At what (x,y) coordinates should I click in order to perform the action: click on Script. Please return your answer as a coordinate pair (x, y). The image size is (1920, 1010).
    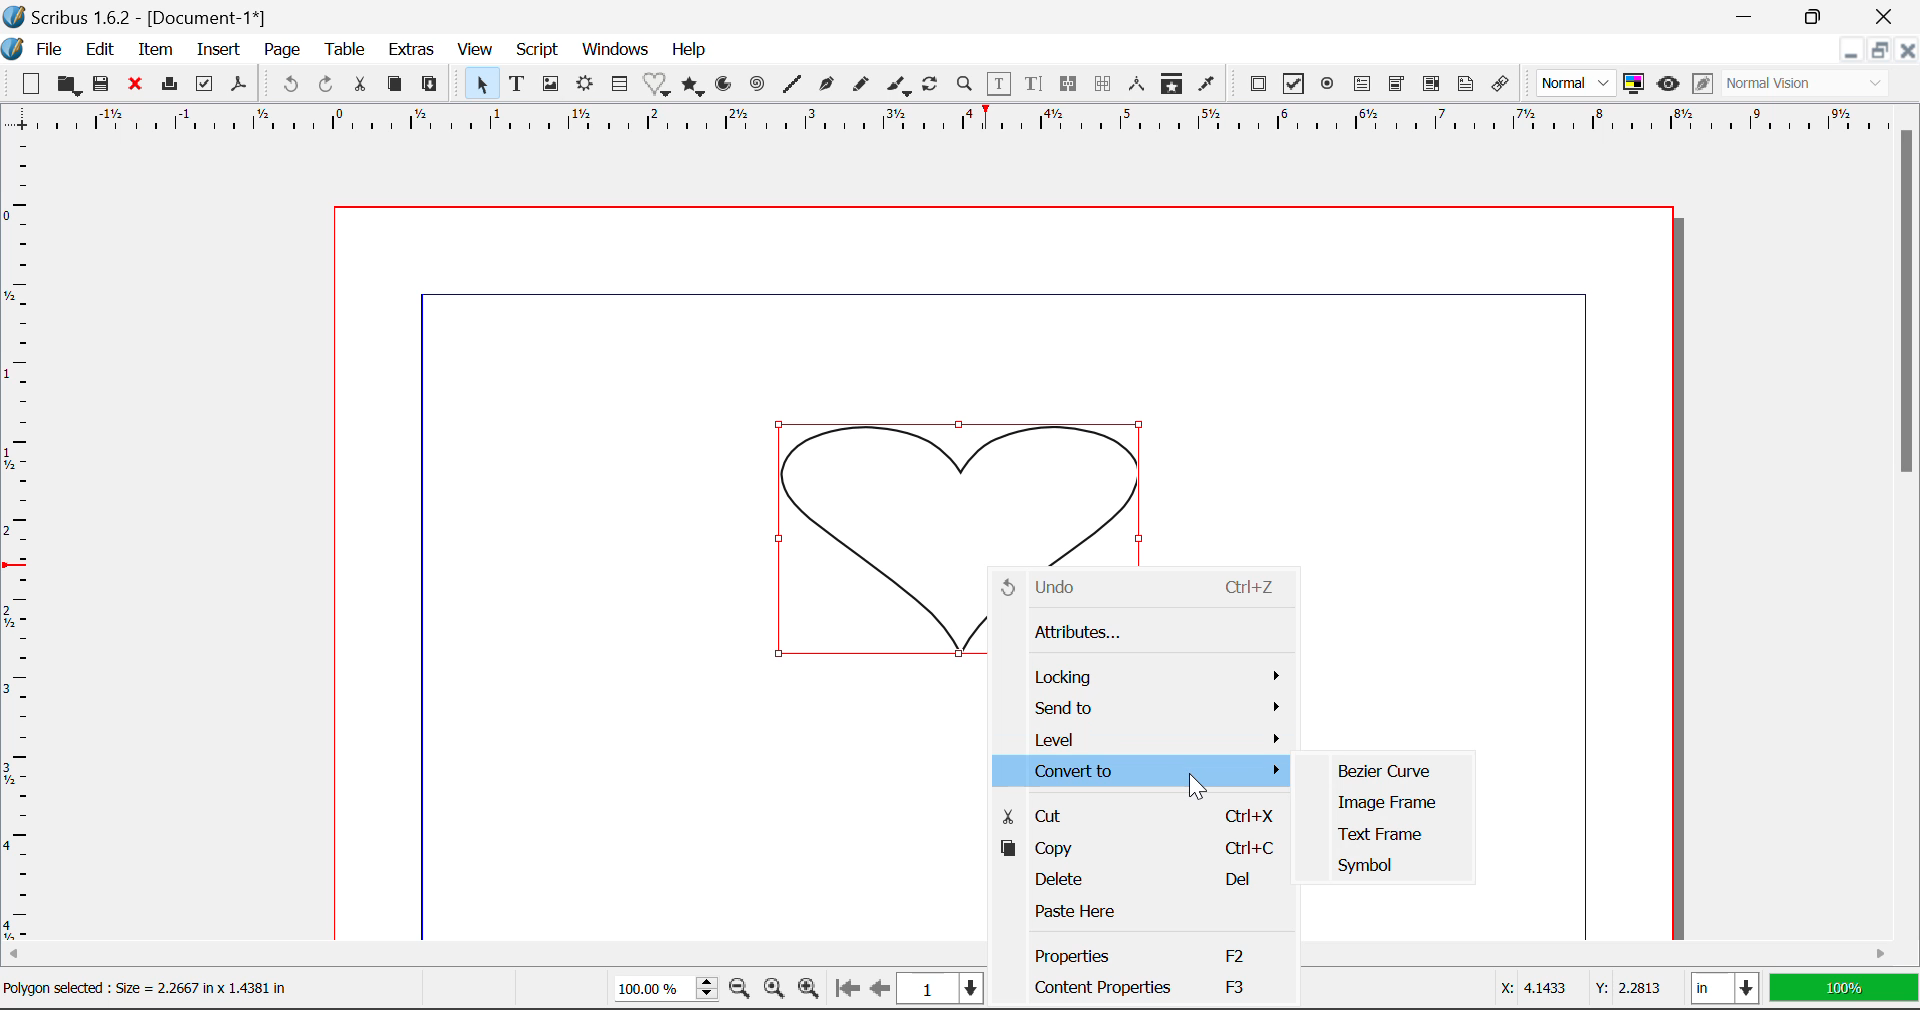
    Looking at the image, I should click on (536, 52).